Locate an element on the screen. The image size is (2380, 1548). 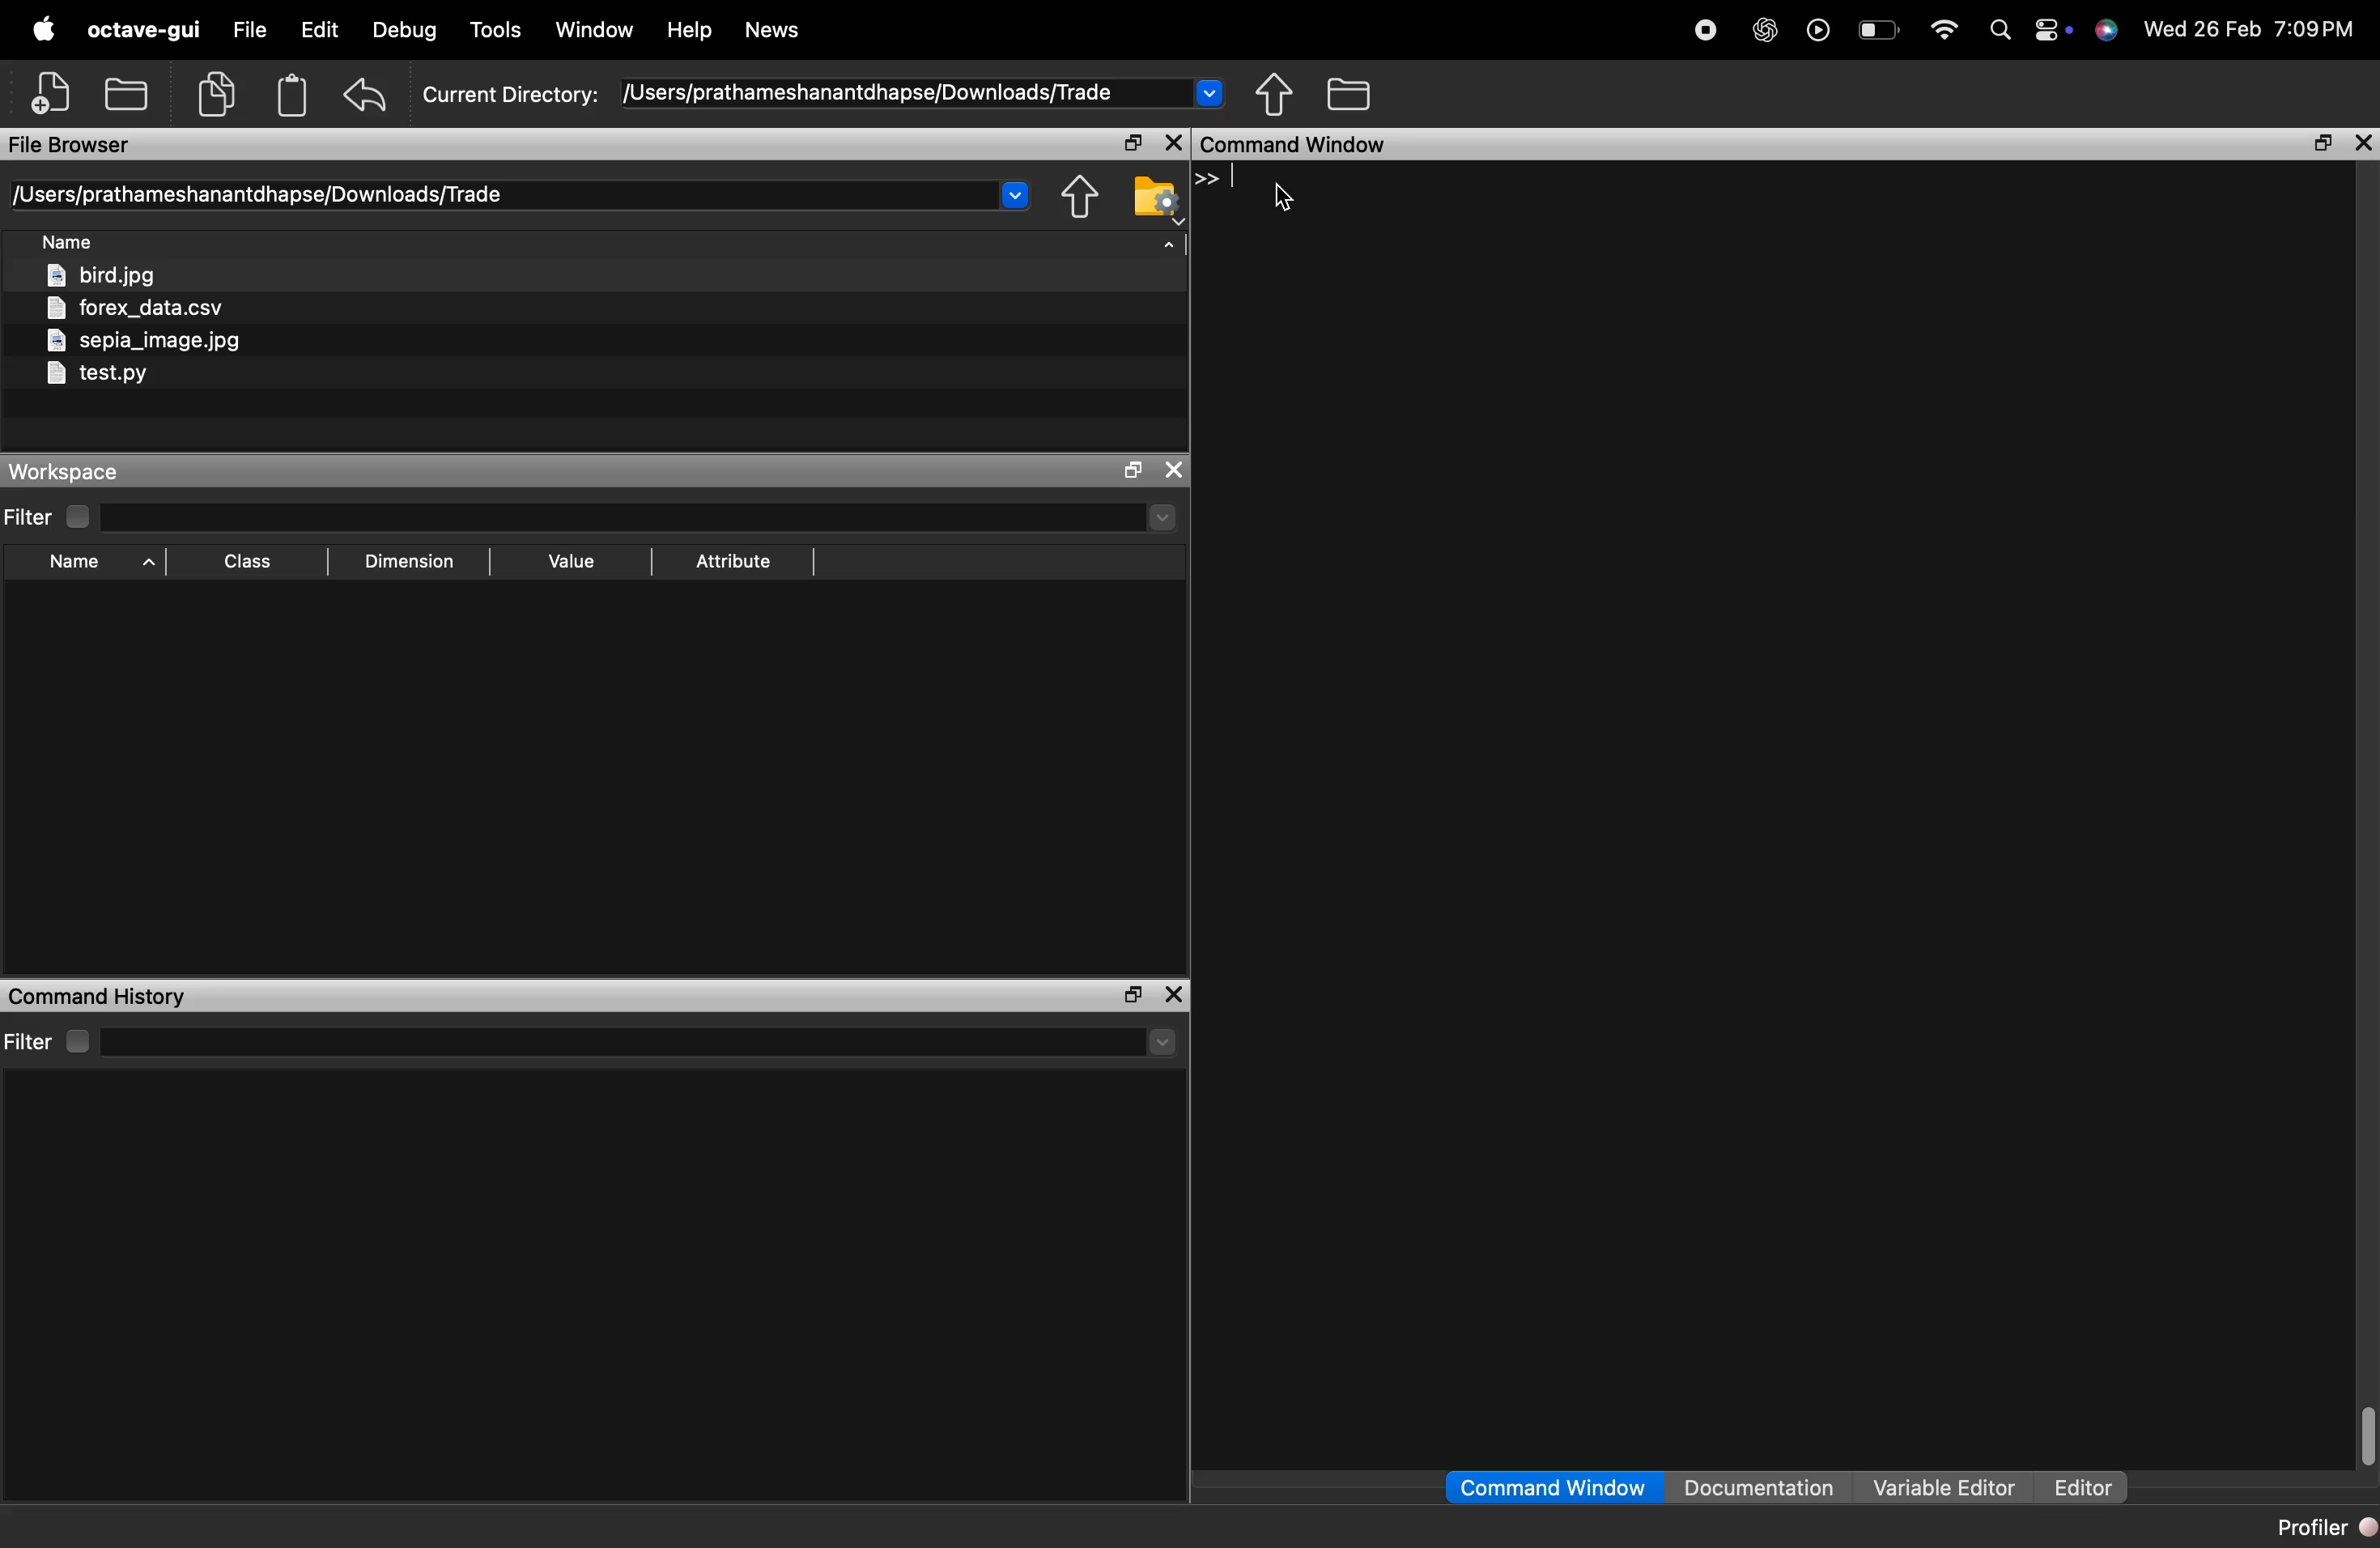
play is located at coordinates (1820, 33).